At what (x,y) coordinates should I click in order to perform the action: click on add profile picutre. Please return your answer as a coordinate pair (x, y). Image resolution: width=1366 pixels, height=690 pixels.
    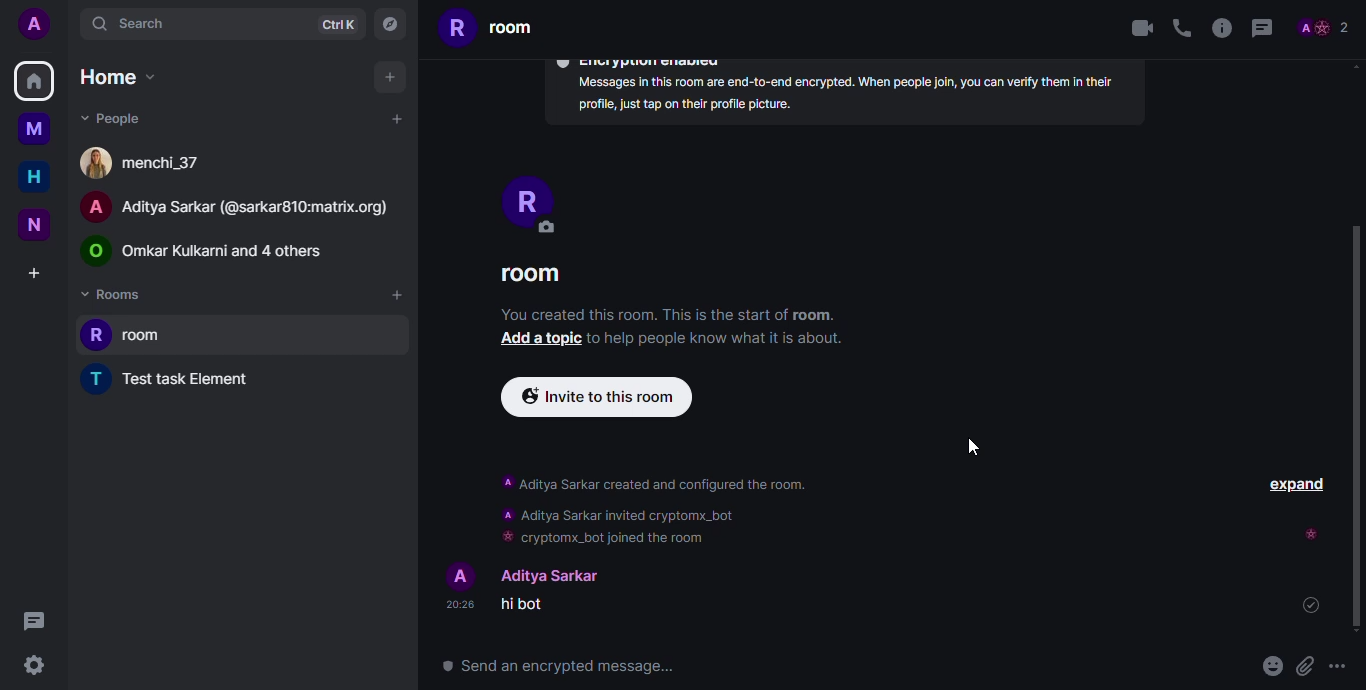
    Looking at the image, I should click on (33, 23).